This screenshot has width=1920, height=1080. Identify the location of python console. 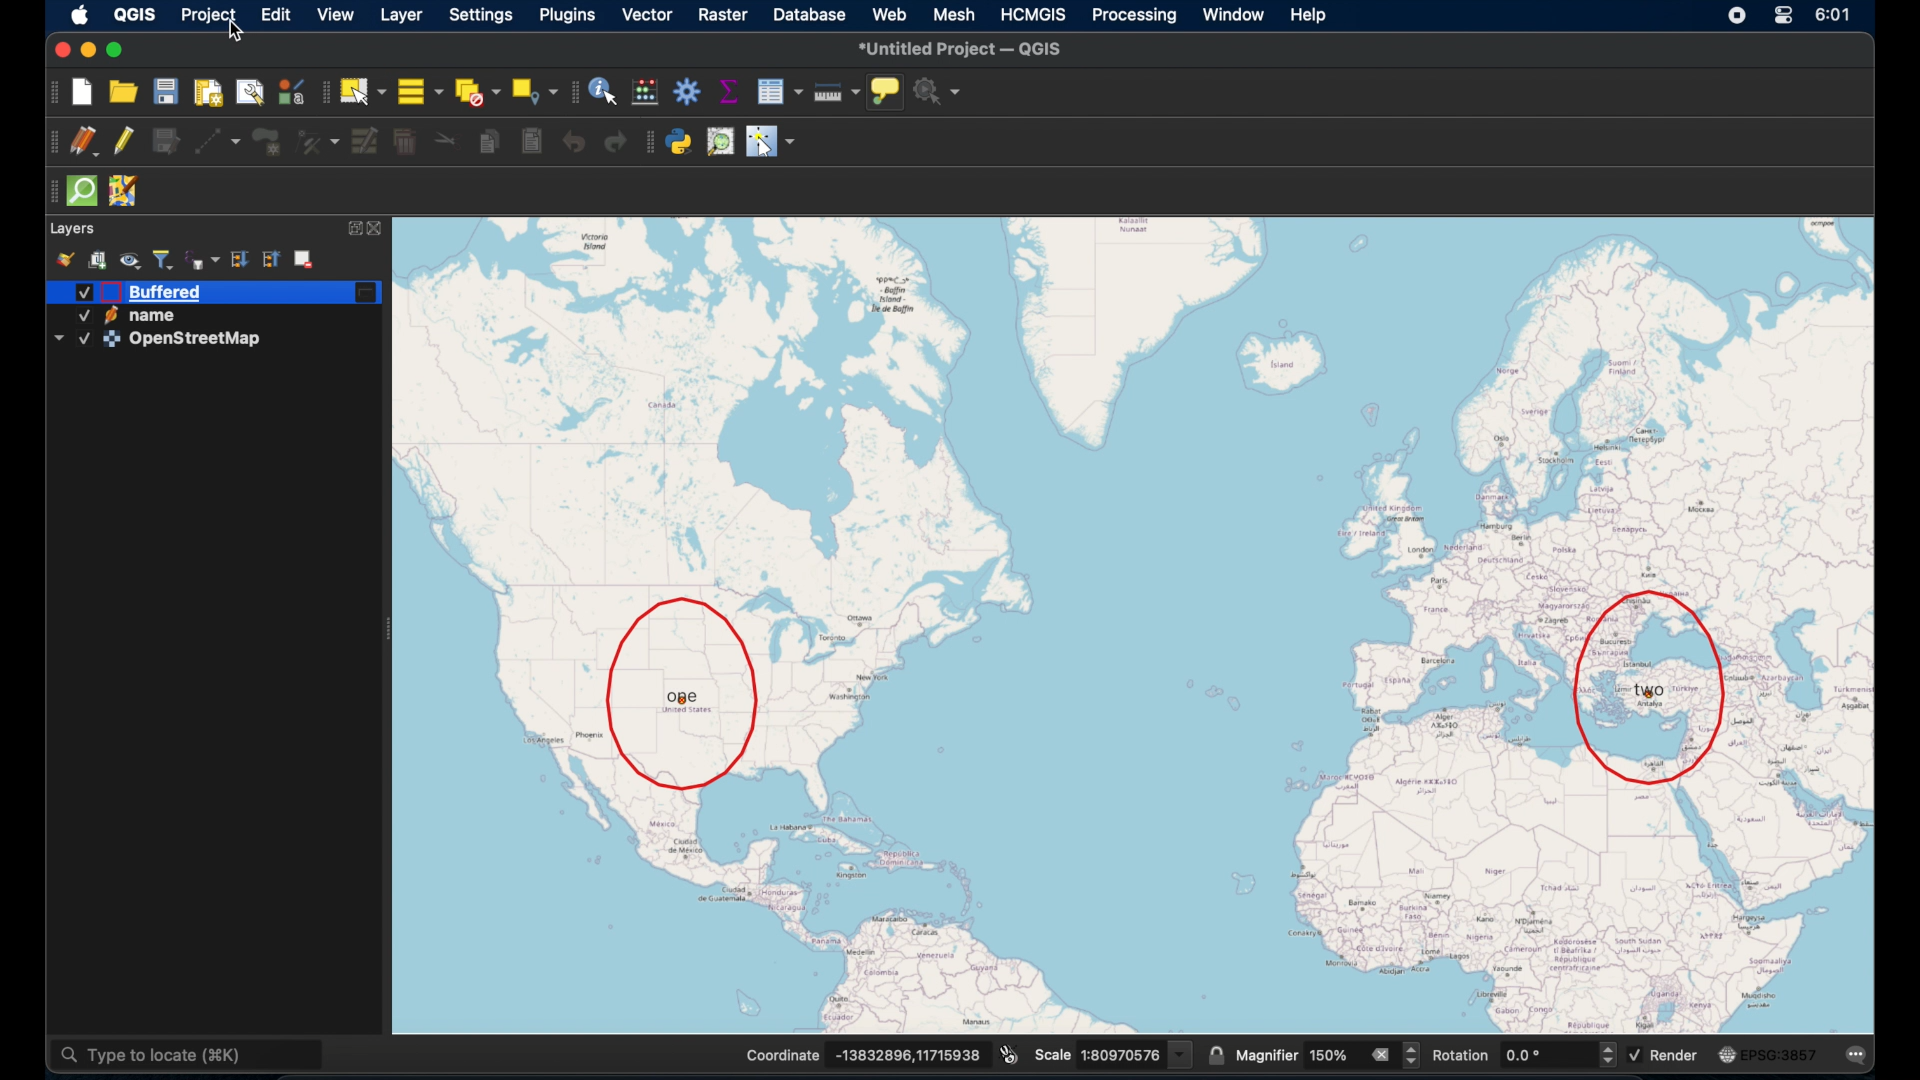
(679, 143).